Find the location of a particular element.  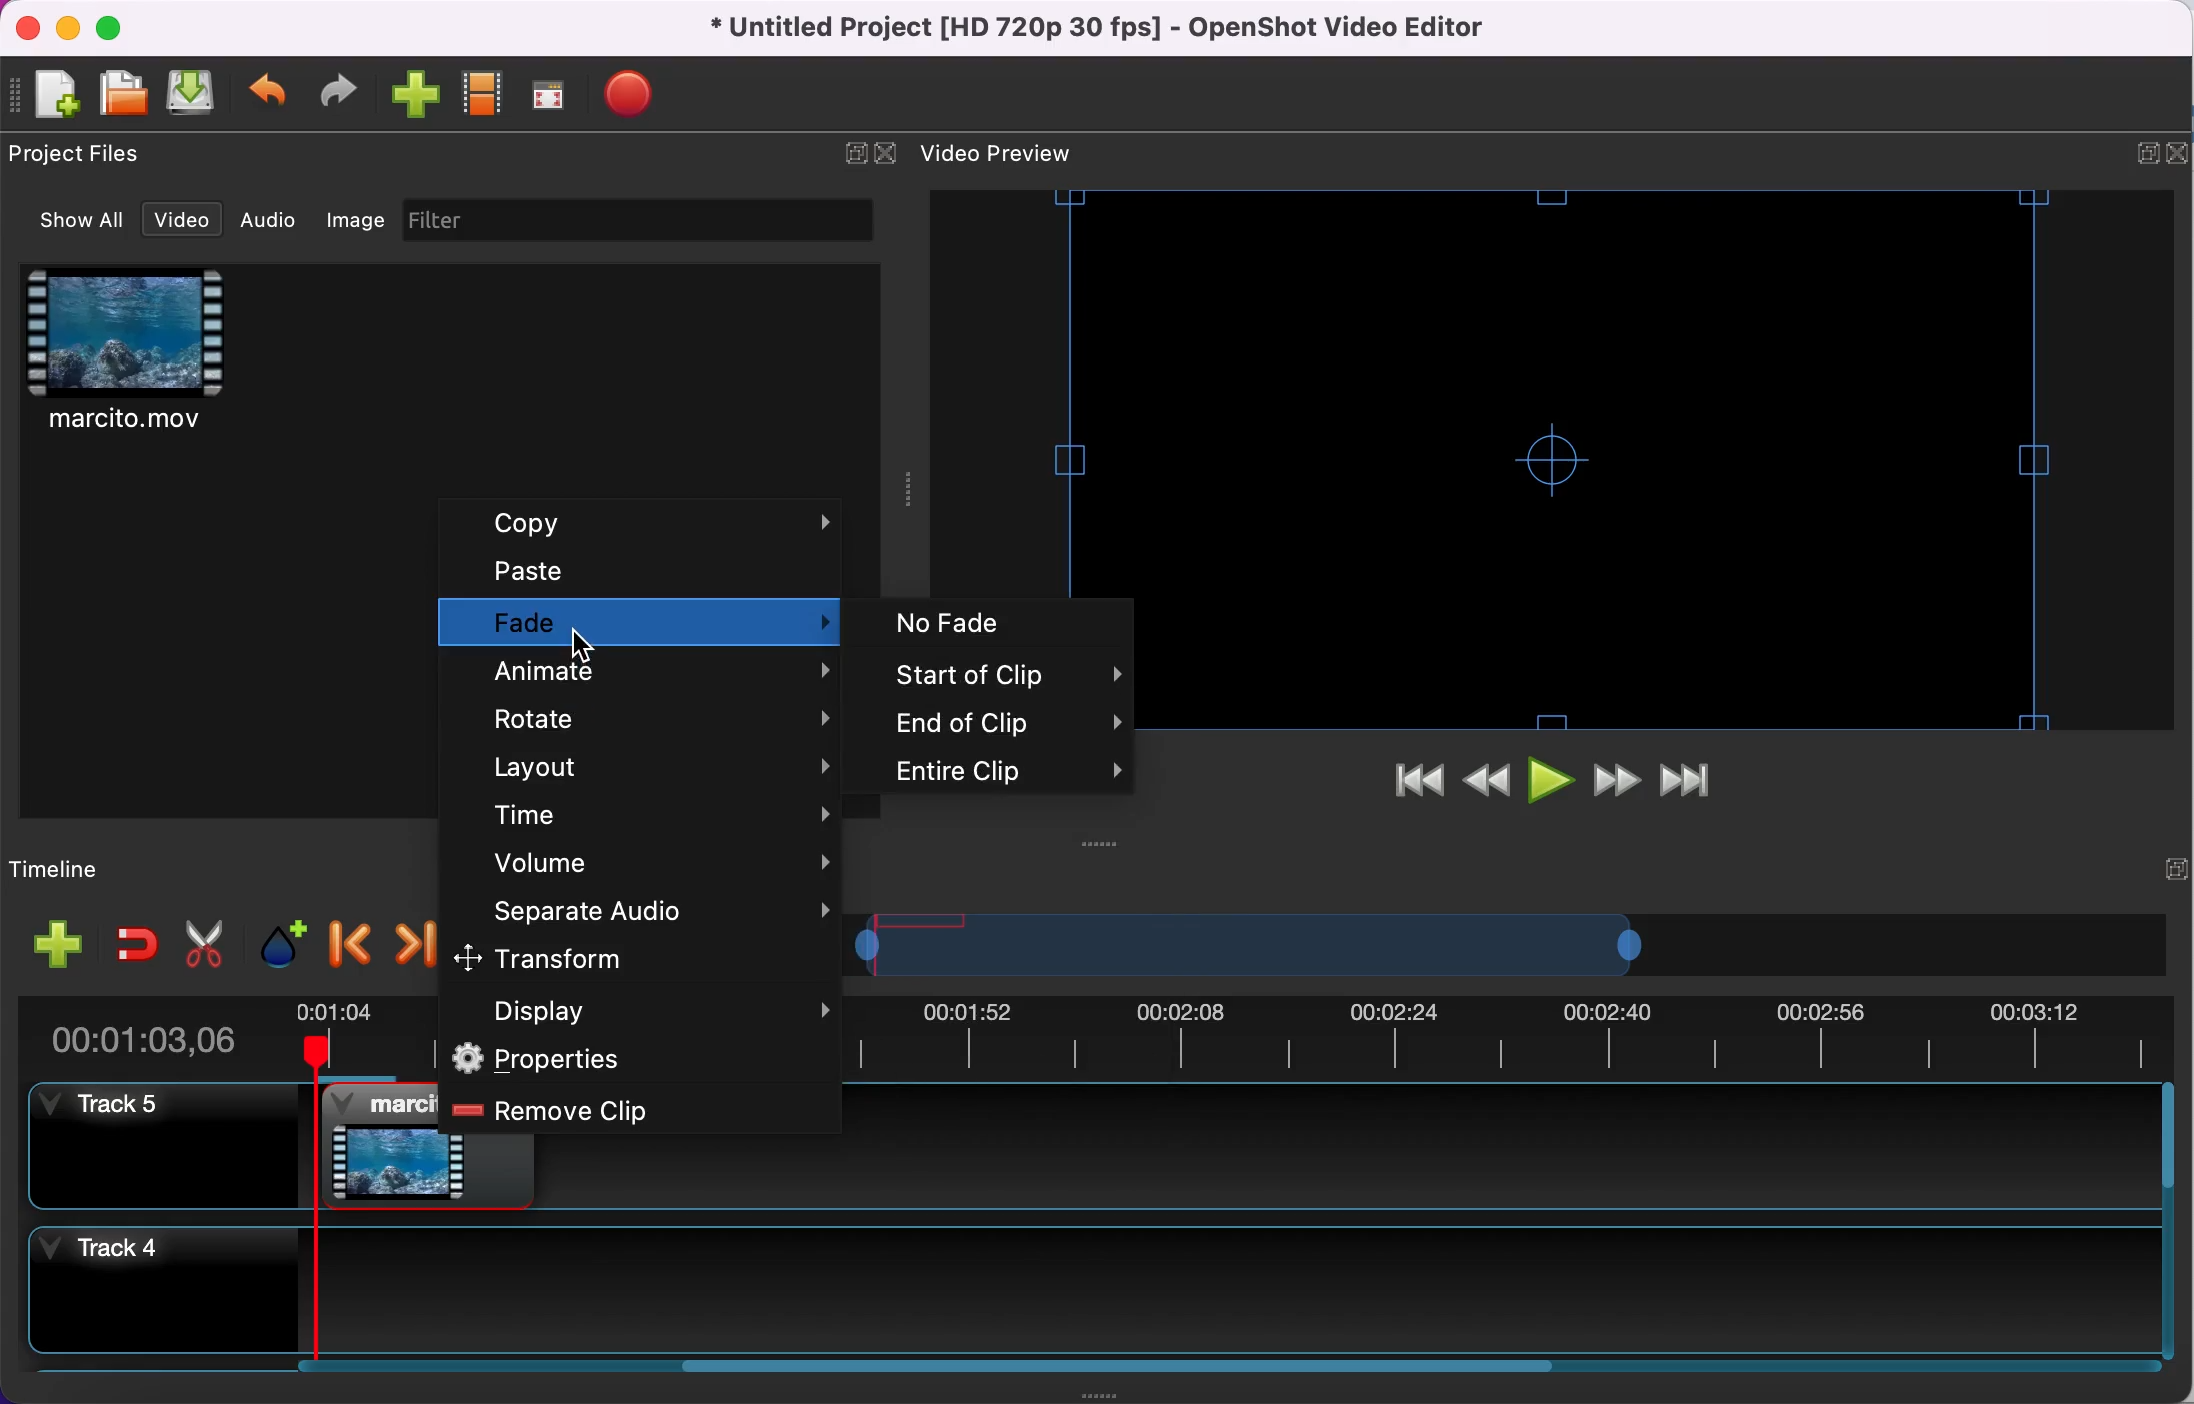

entire clip is located at coordinates (1017, 766).